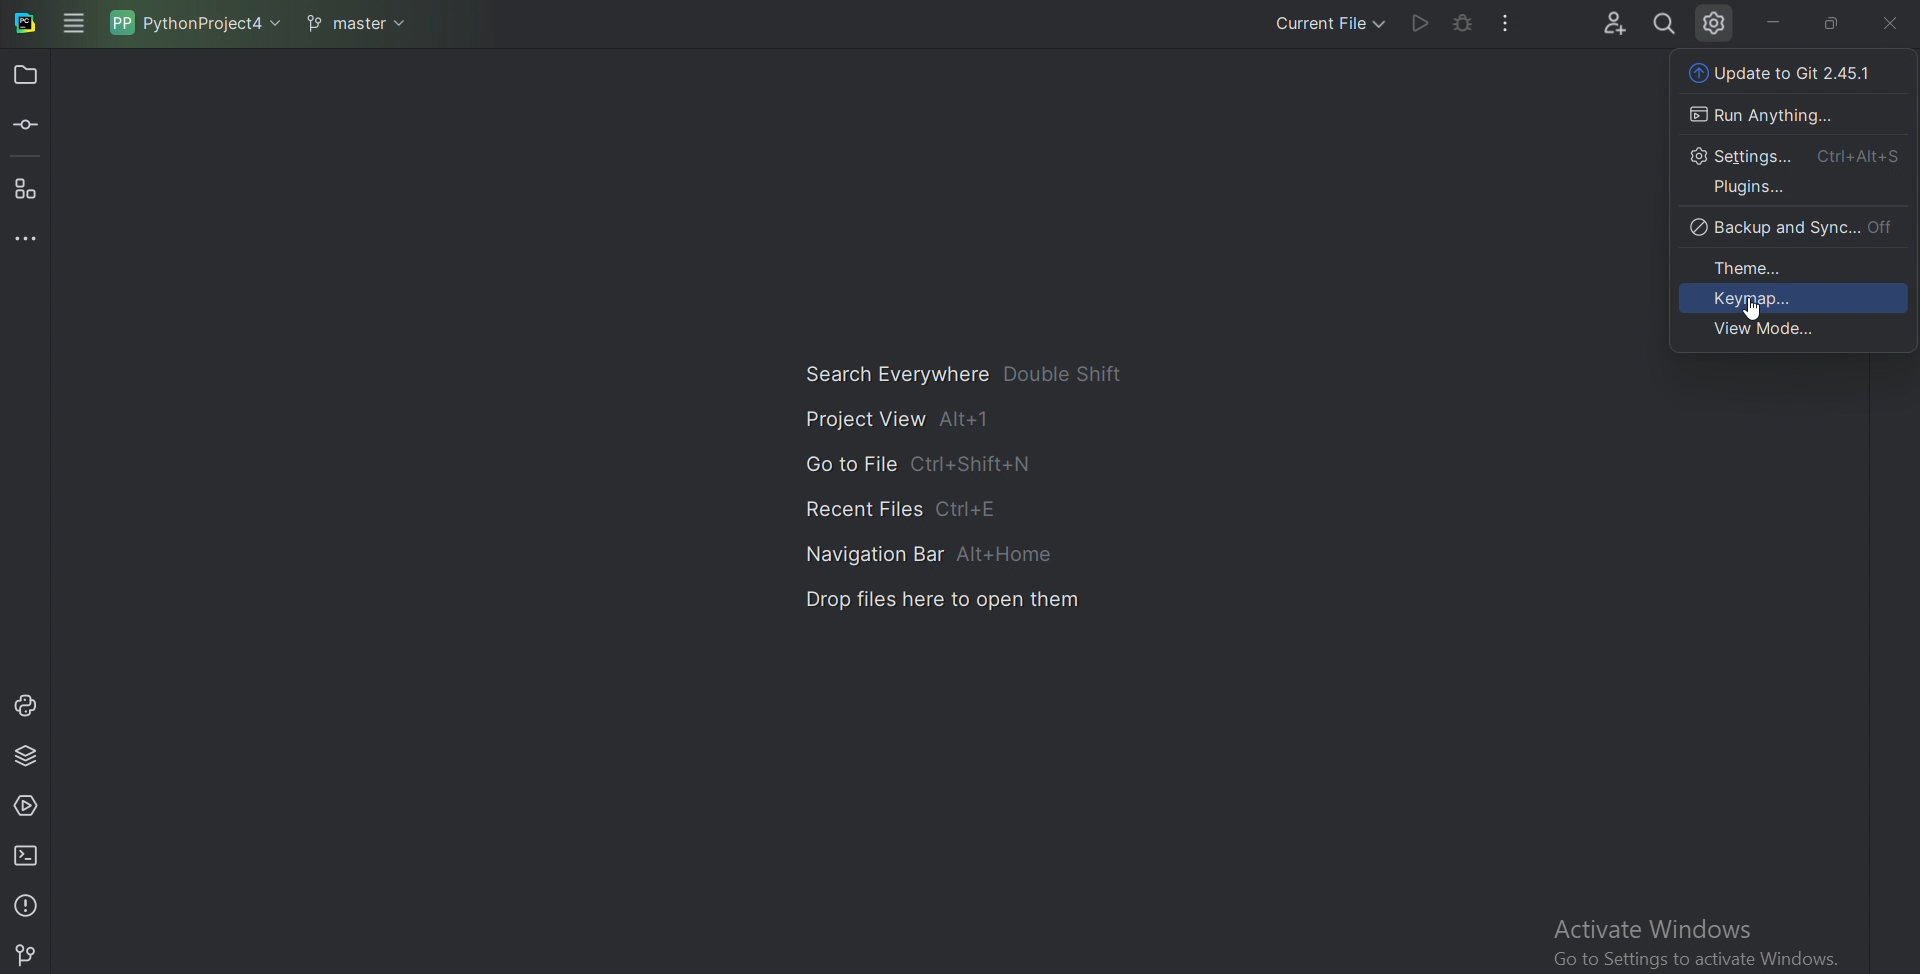  Describe the element at coordinates (31, 188) in the screenshot. I see `Structure` at that location.